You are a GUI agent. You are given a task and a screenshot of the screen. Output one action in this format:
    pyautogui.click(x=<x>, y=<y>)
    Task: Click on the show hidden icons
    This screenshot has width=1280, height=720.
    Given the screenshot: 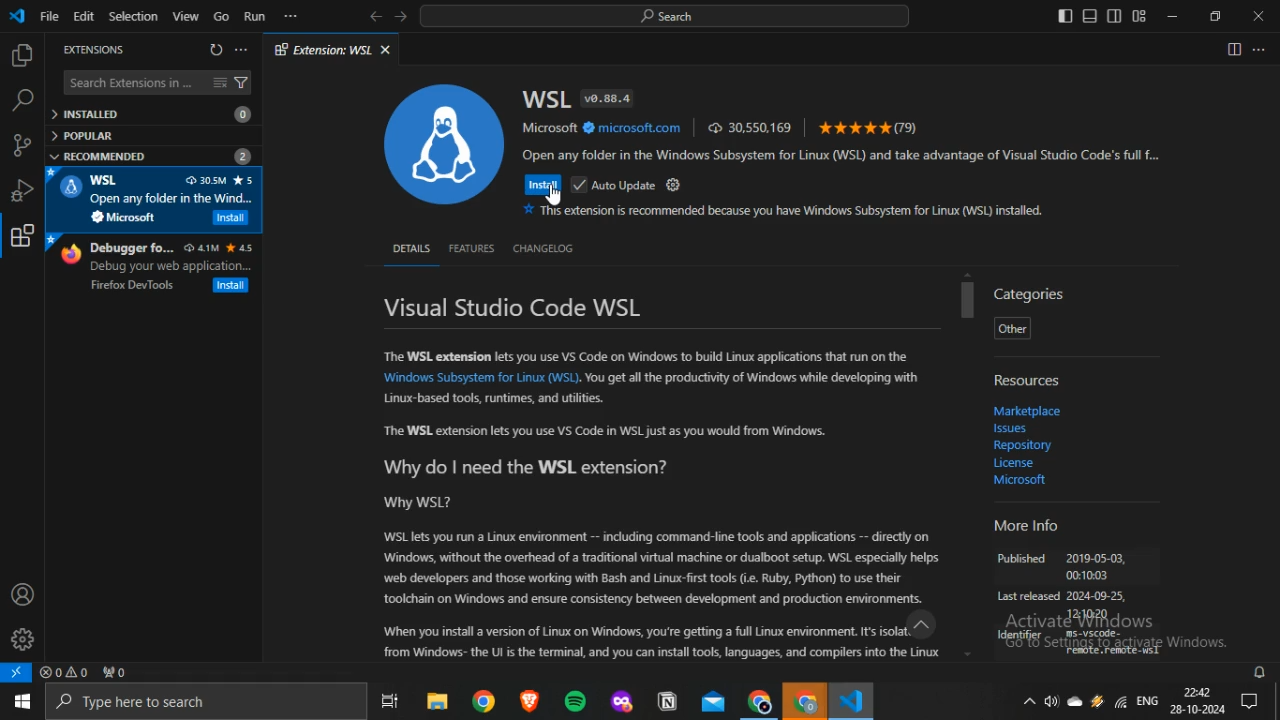 What is the action you would take?
    pyautogui.click(x=1028, y=700)
    